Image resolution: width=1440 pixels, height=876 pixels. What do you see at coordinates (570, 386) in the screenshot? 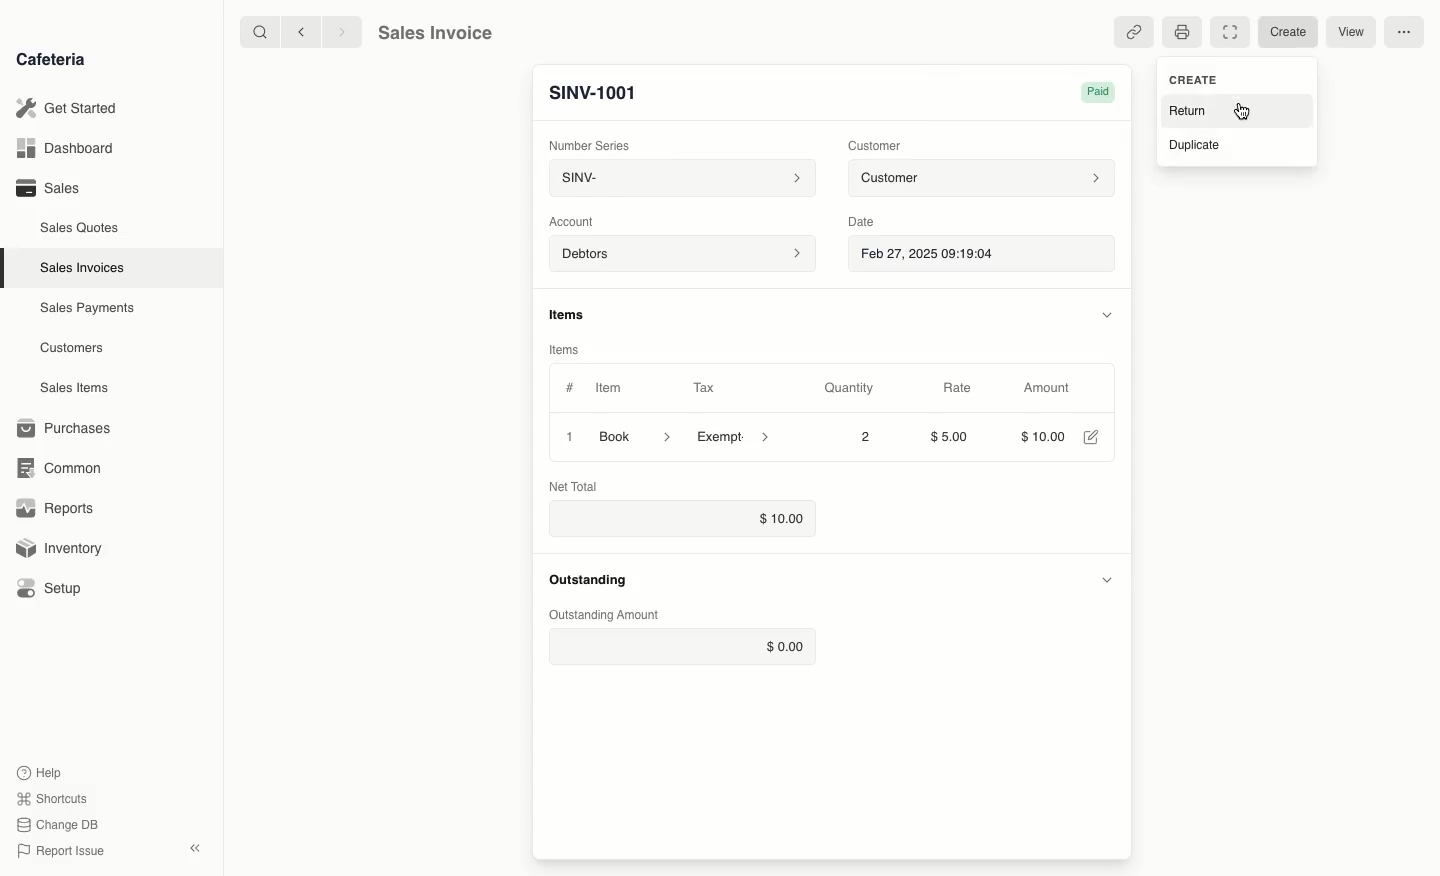
I see `#` at bounding box center [570, 386].